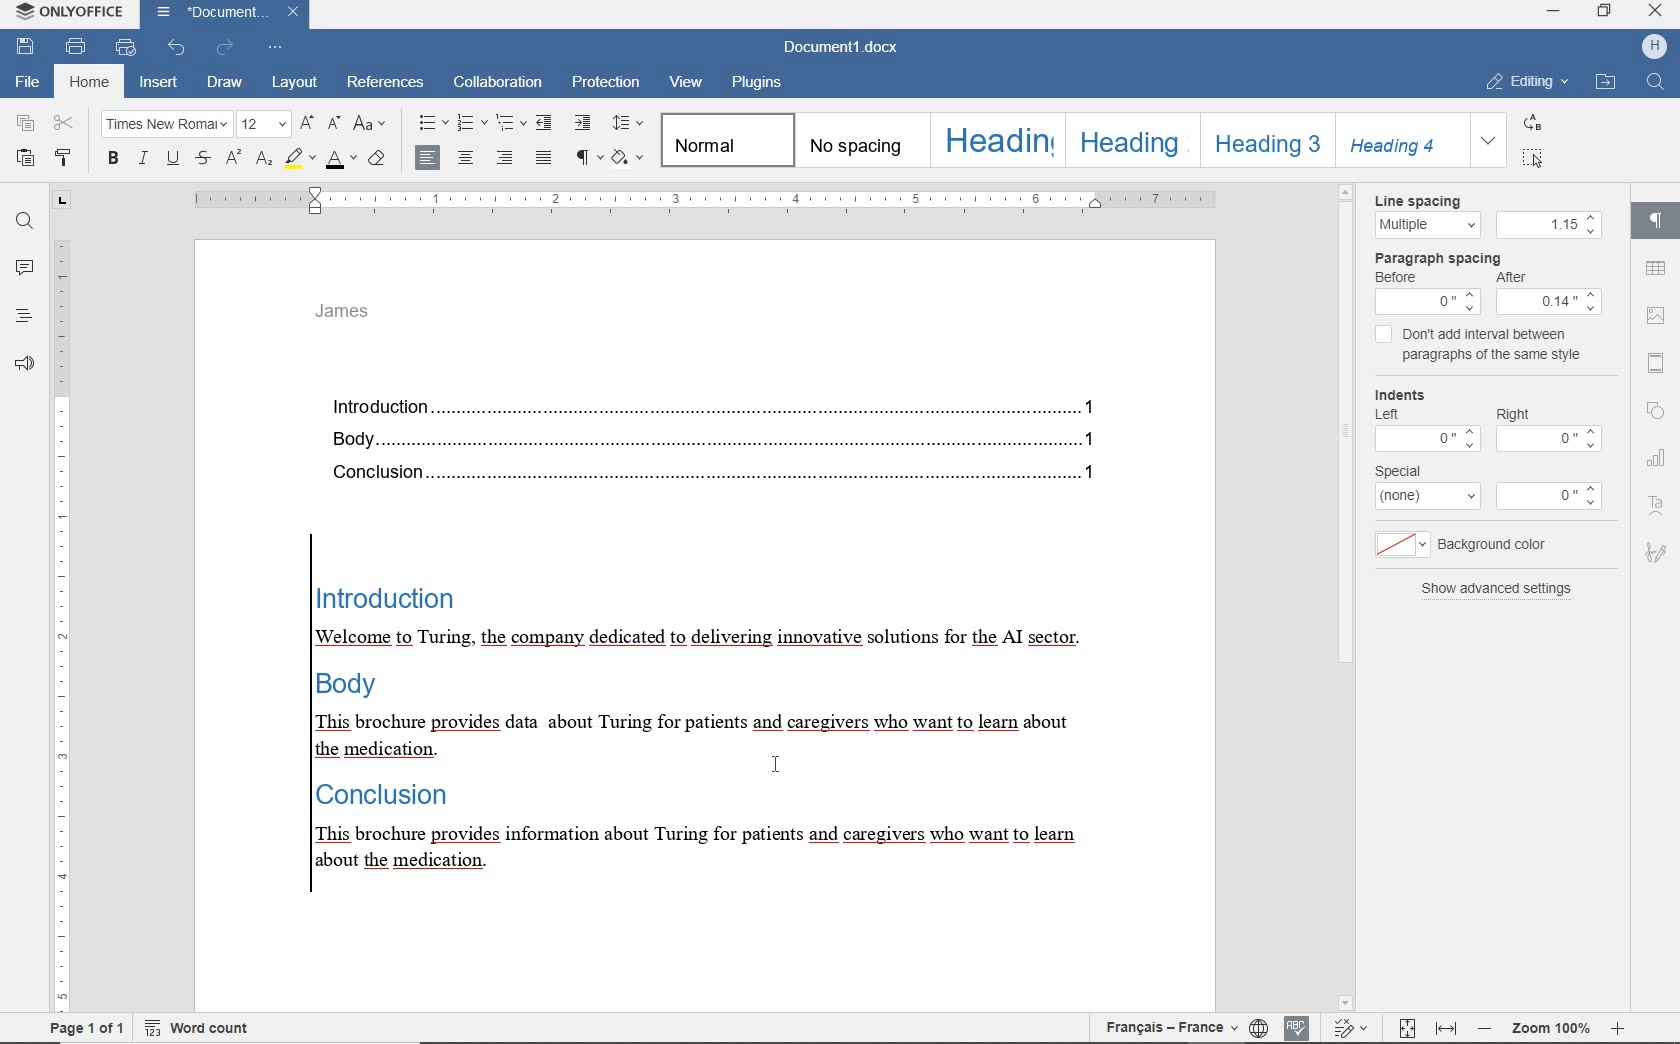 Image resolution: width=1680 pixels, height=1044 pixels. Describe the element at coordinates (1410, 393) in the screenshot. I see `indents` at that location.